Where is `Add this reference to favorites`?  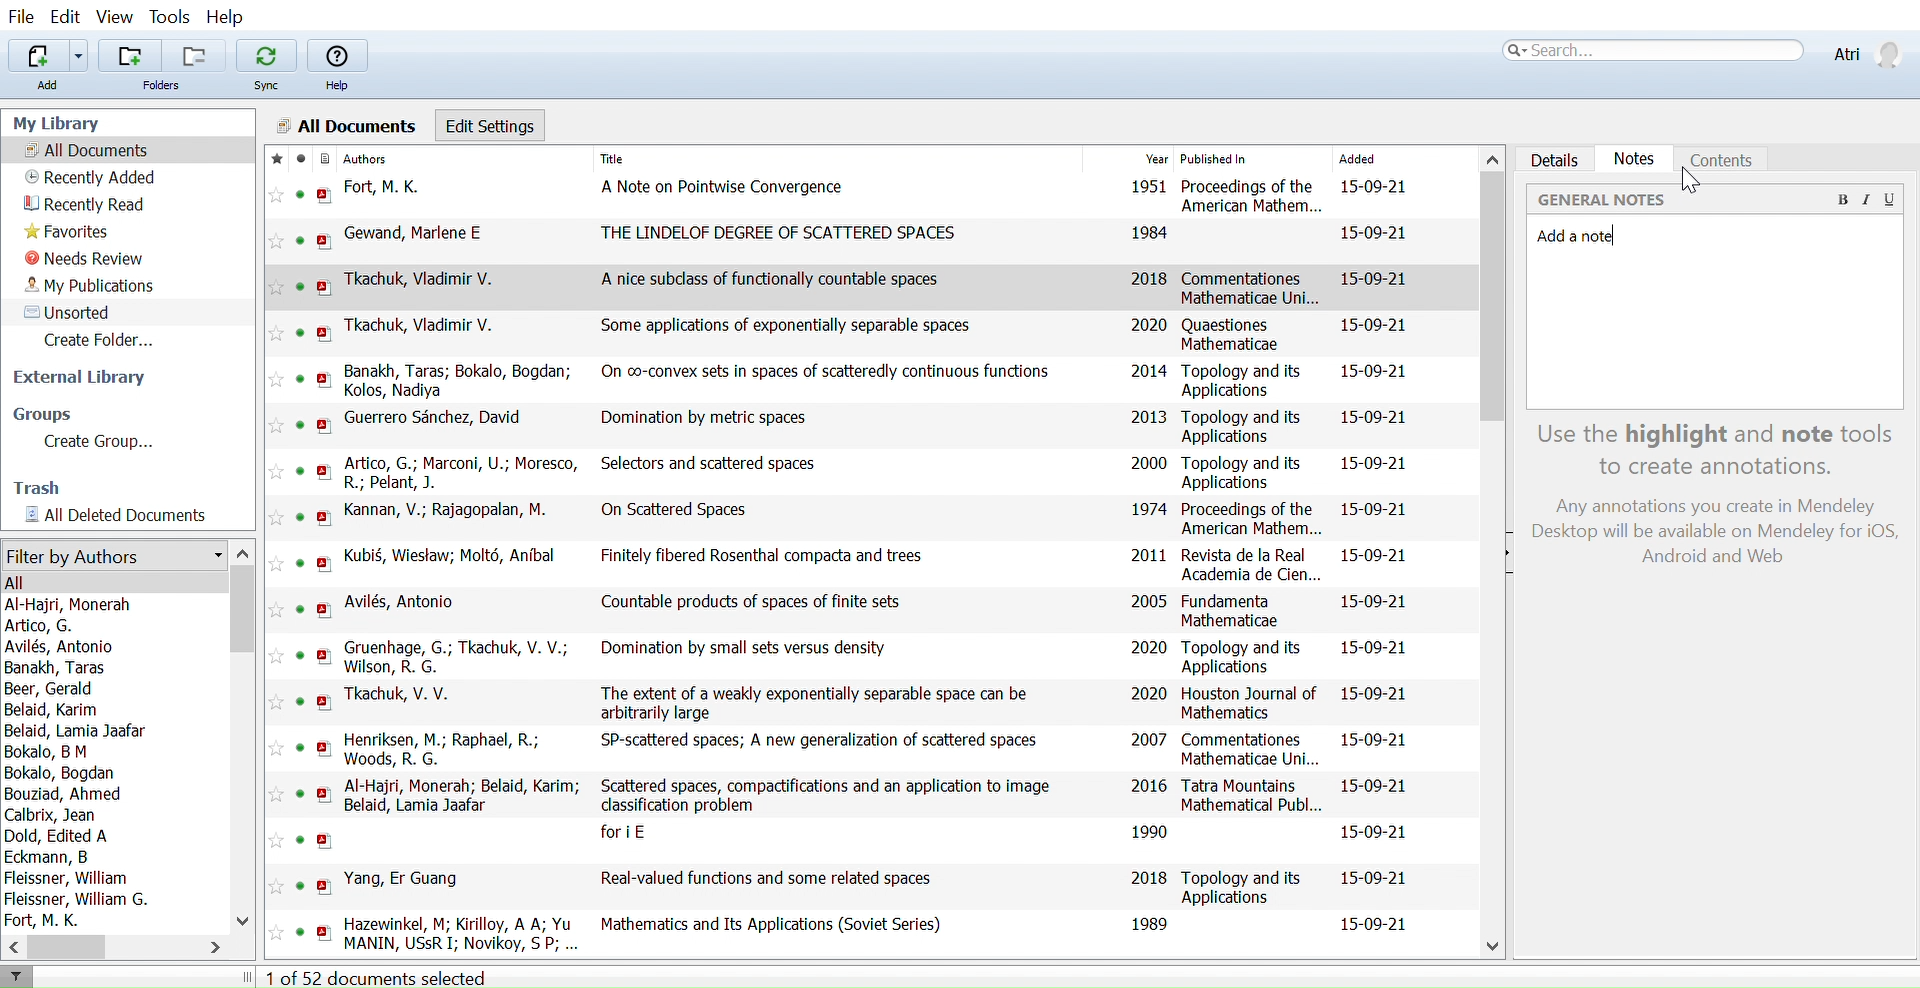
Add this reference to favorites is located at coordinates (277, 379).